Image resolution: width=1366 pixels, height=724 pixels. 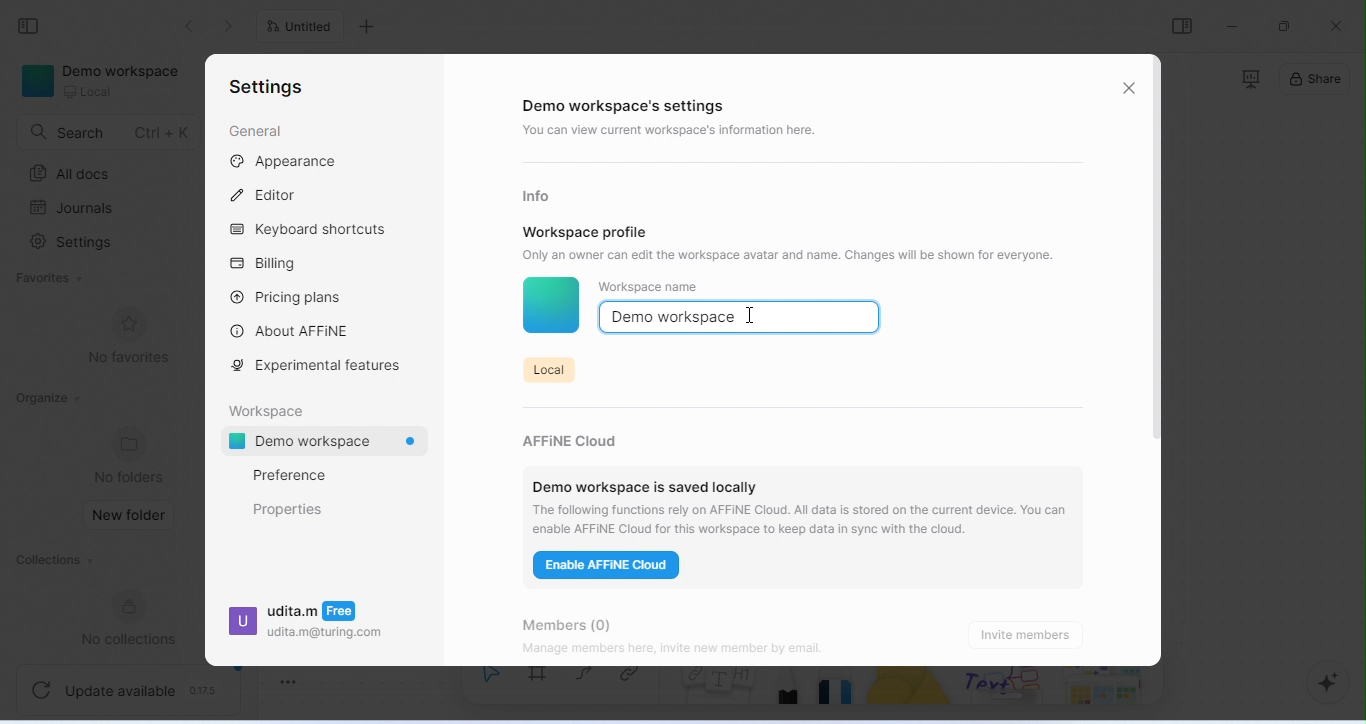 I want to click on notes, so click(x=719, y=695).